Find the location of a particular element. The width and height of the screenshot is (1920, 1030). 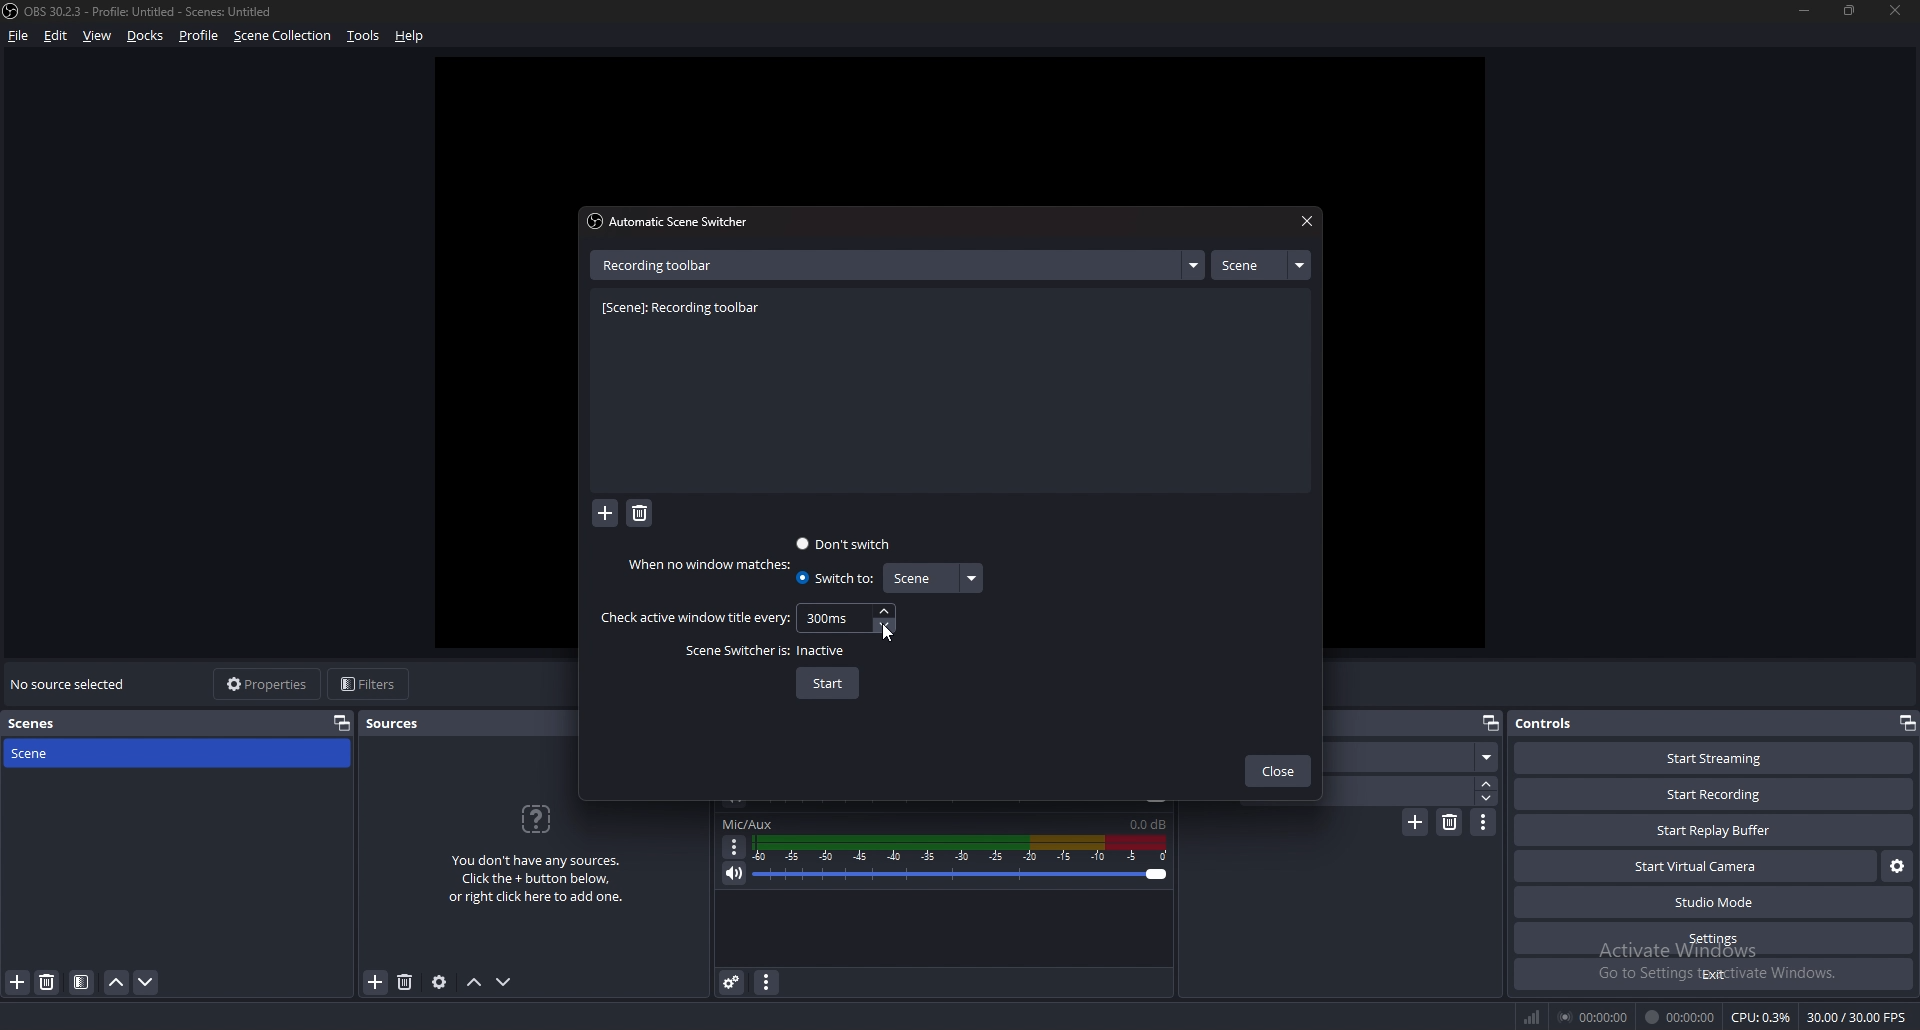

view is located at coordinates (98, 36).